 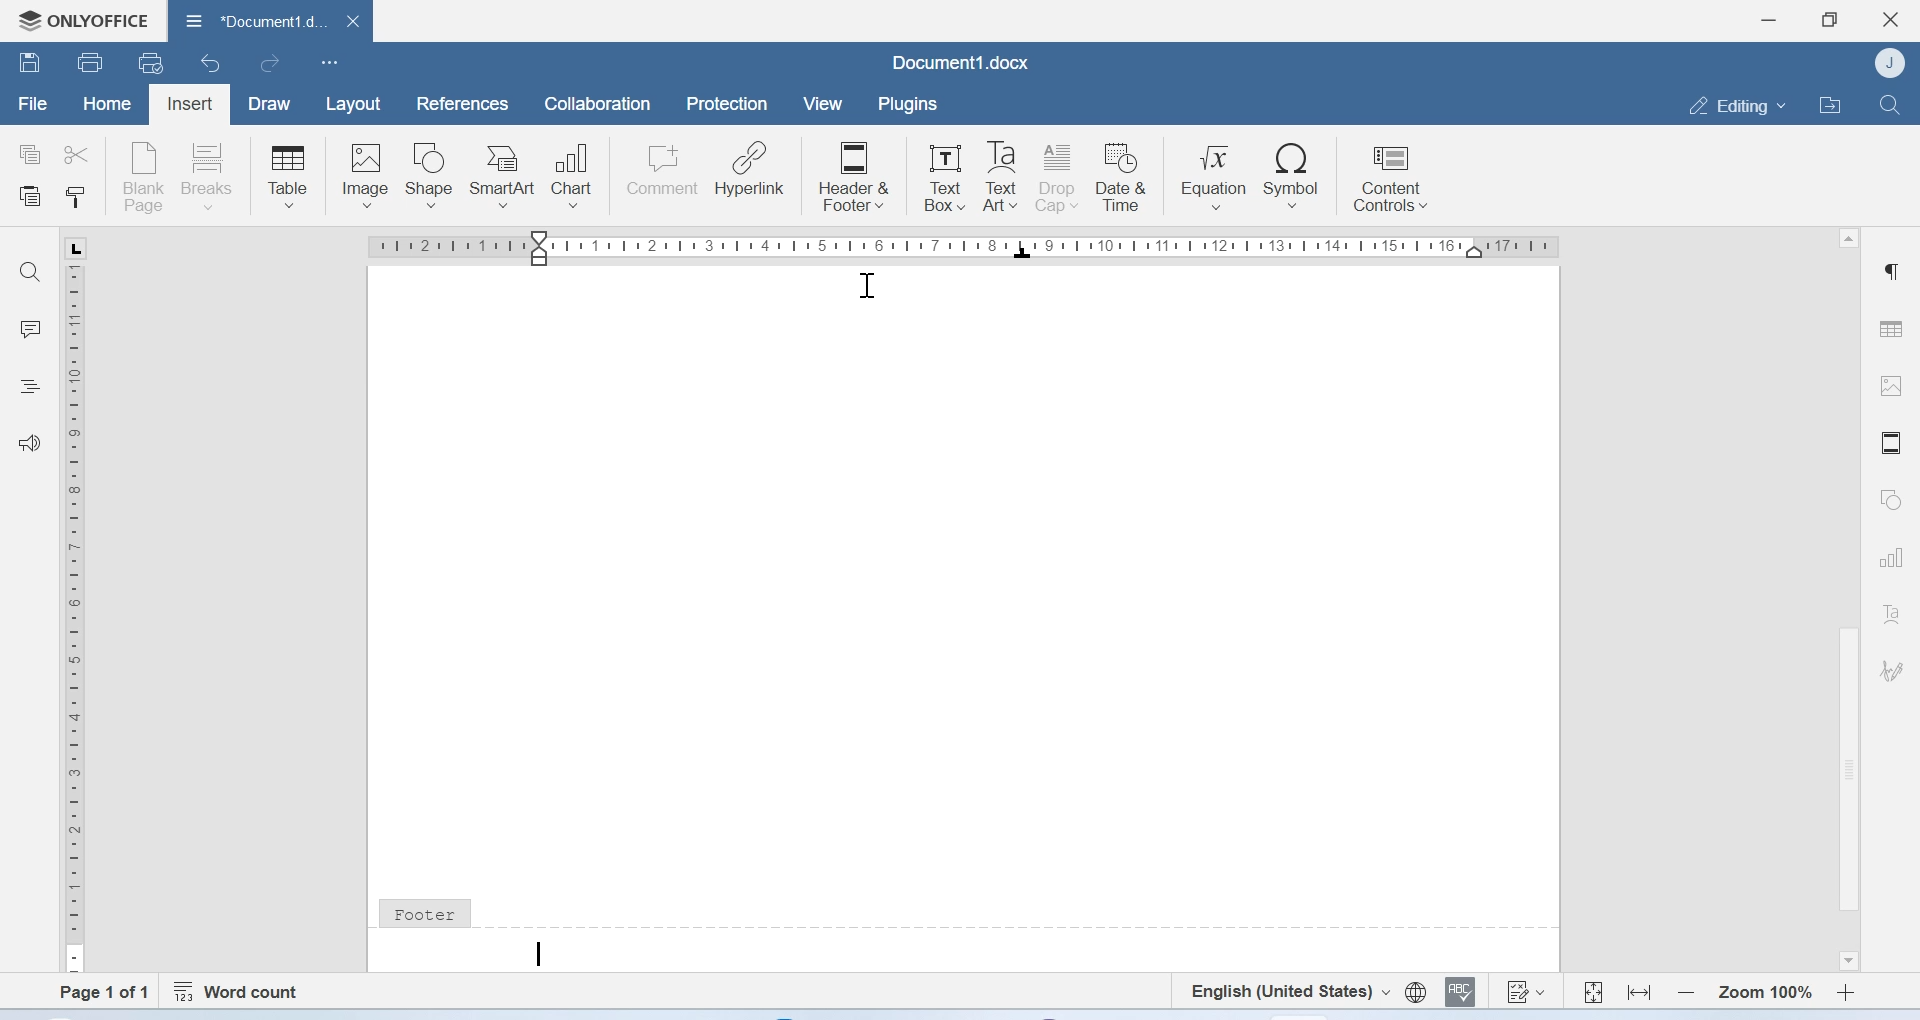 I want to click on copy, so click(x=30, y=155).